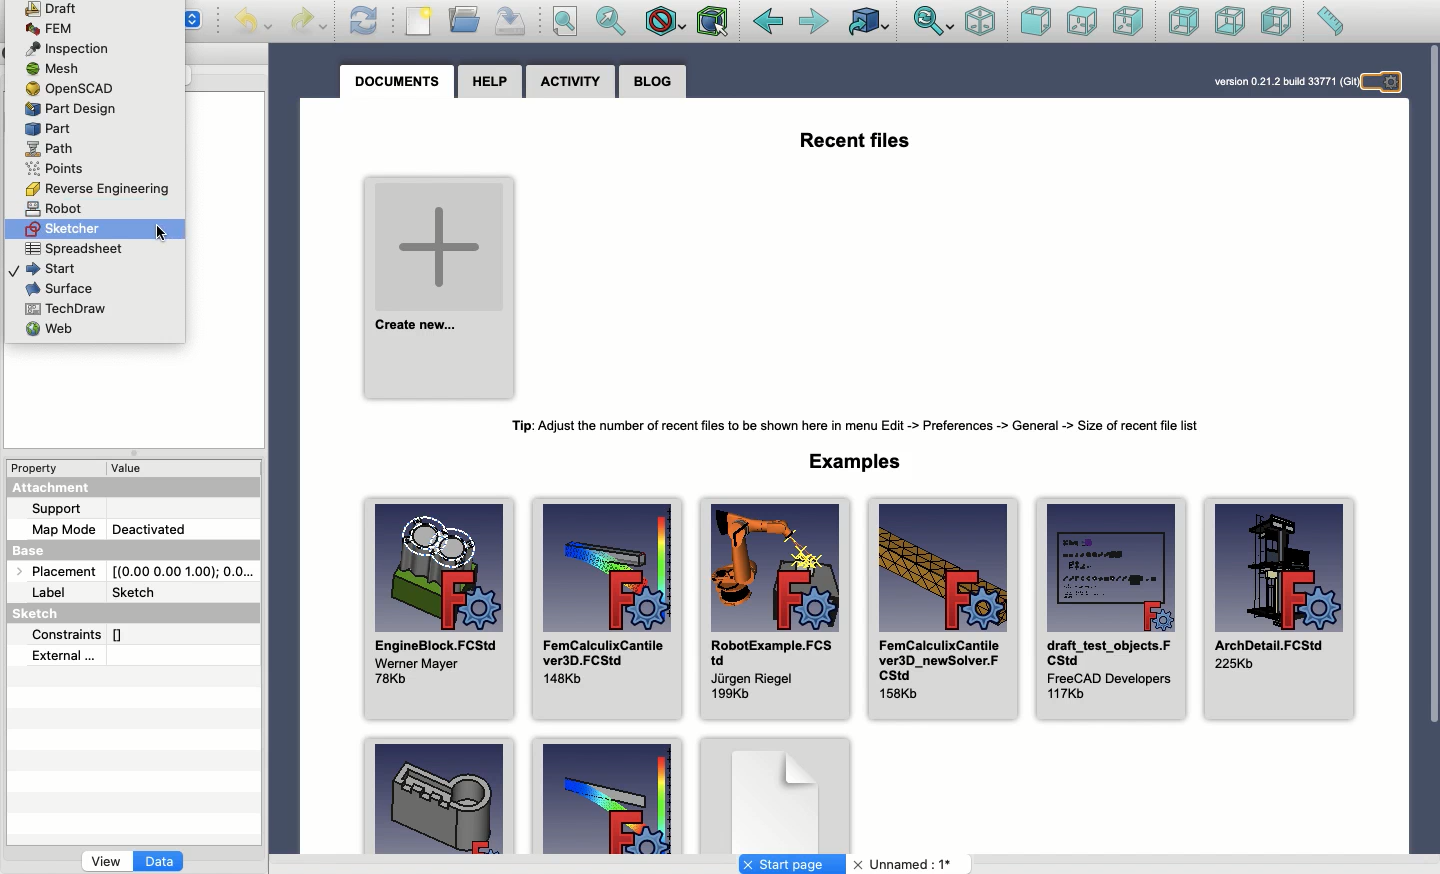 The image size is (1440, 874). Describe the element at coordinates (570, 82) in the screenshot. I see `Activity ` at that location.